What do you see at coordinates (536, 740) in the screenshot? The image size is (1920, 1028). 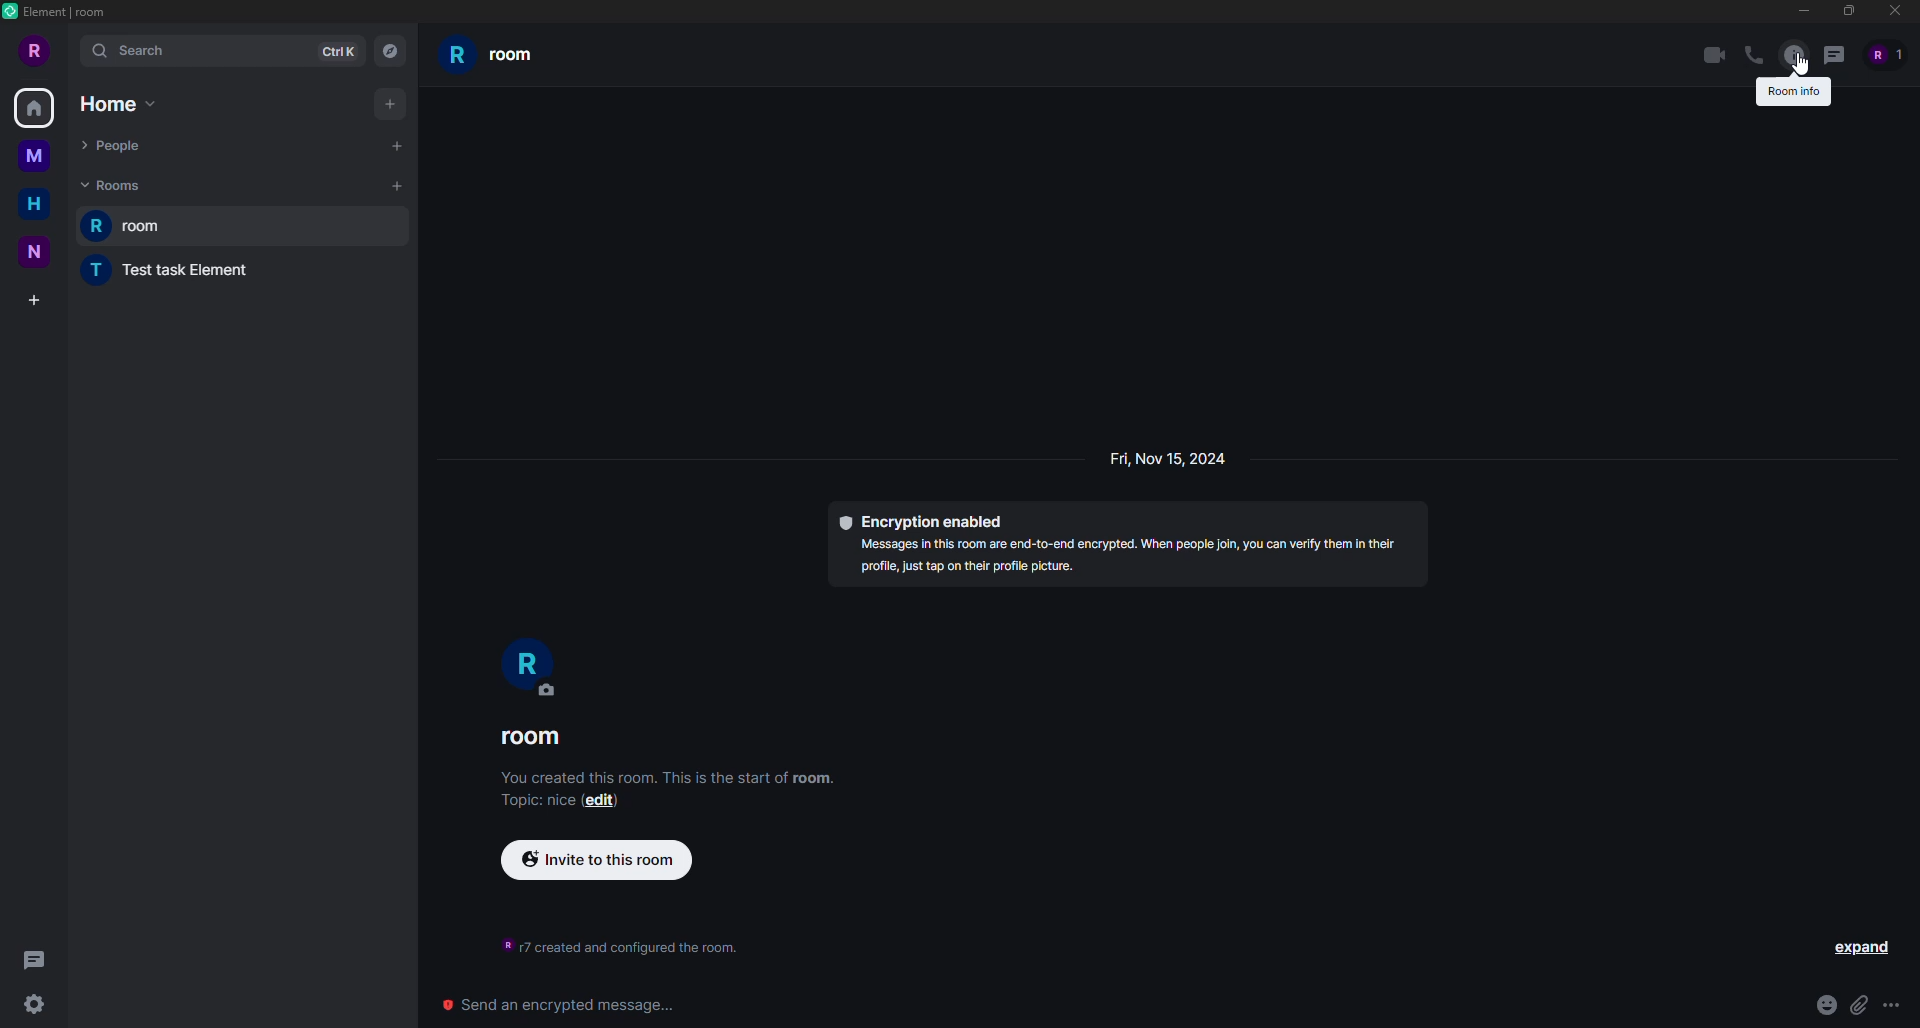 I see `room` at bounding box center [536, 740].